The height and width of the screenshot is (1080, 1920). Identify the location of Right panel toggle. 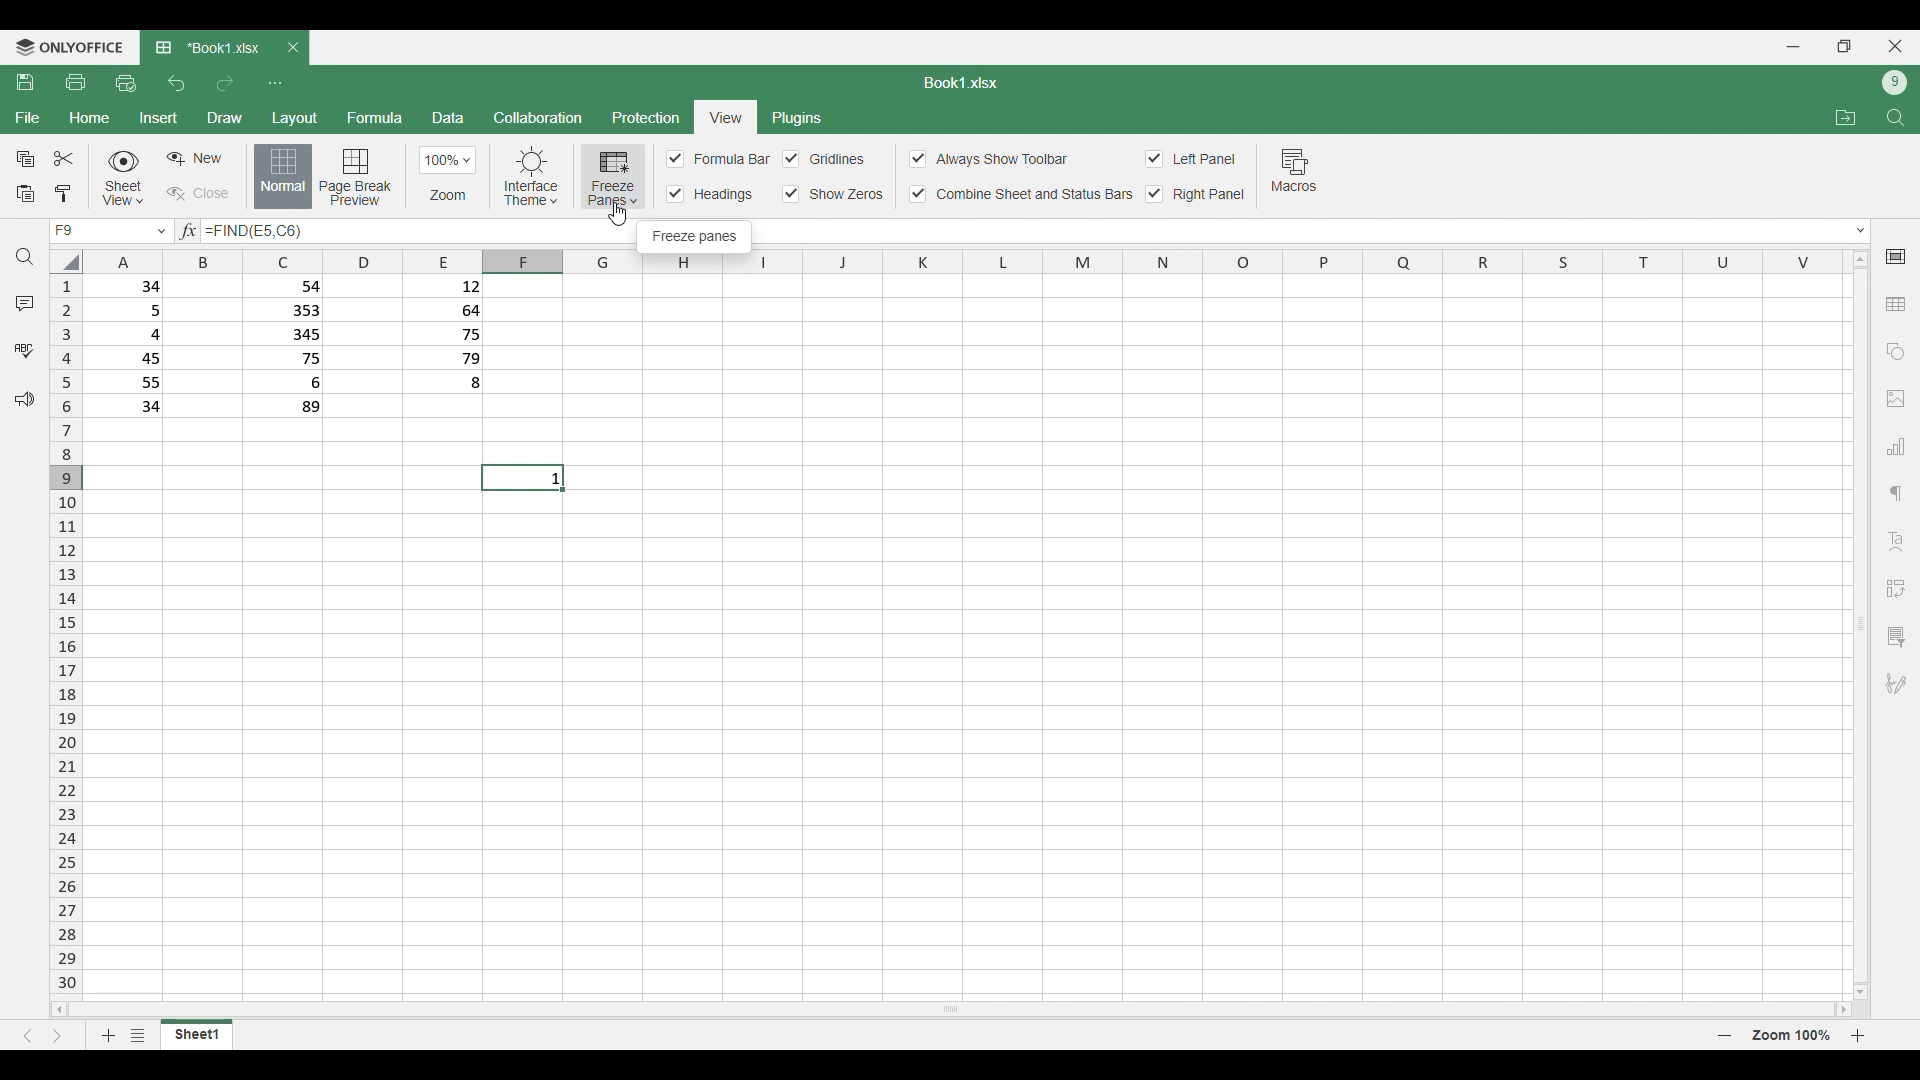
(1194, 194).